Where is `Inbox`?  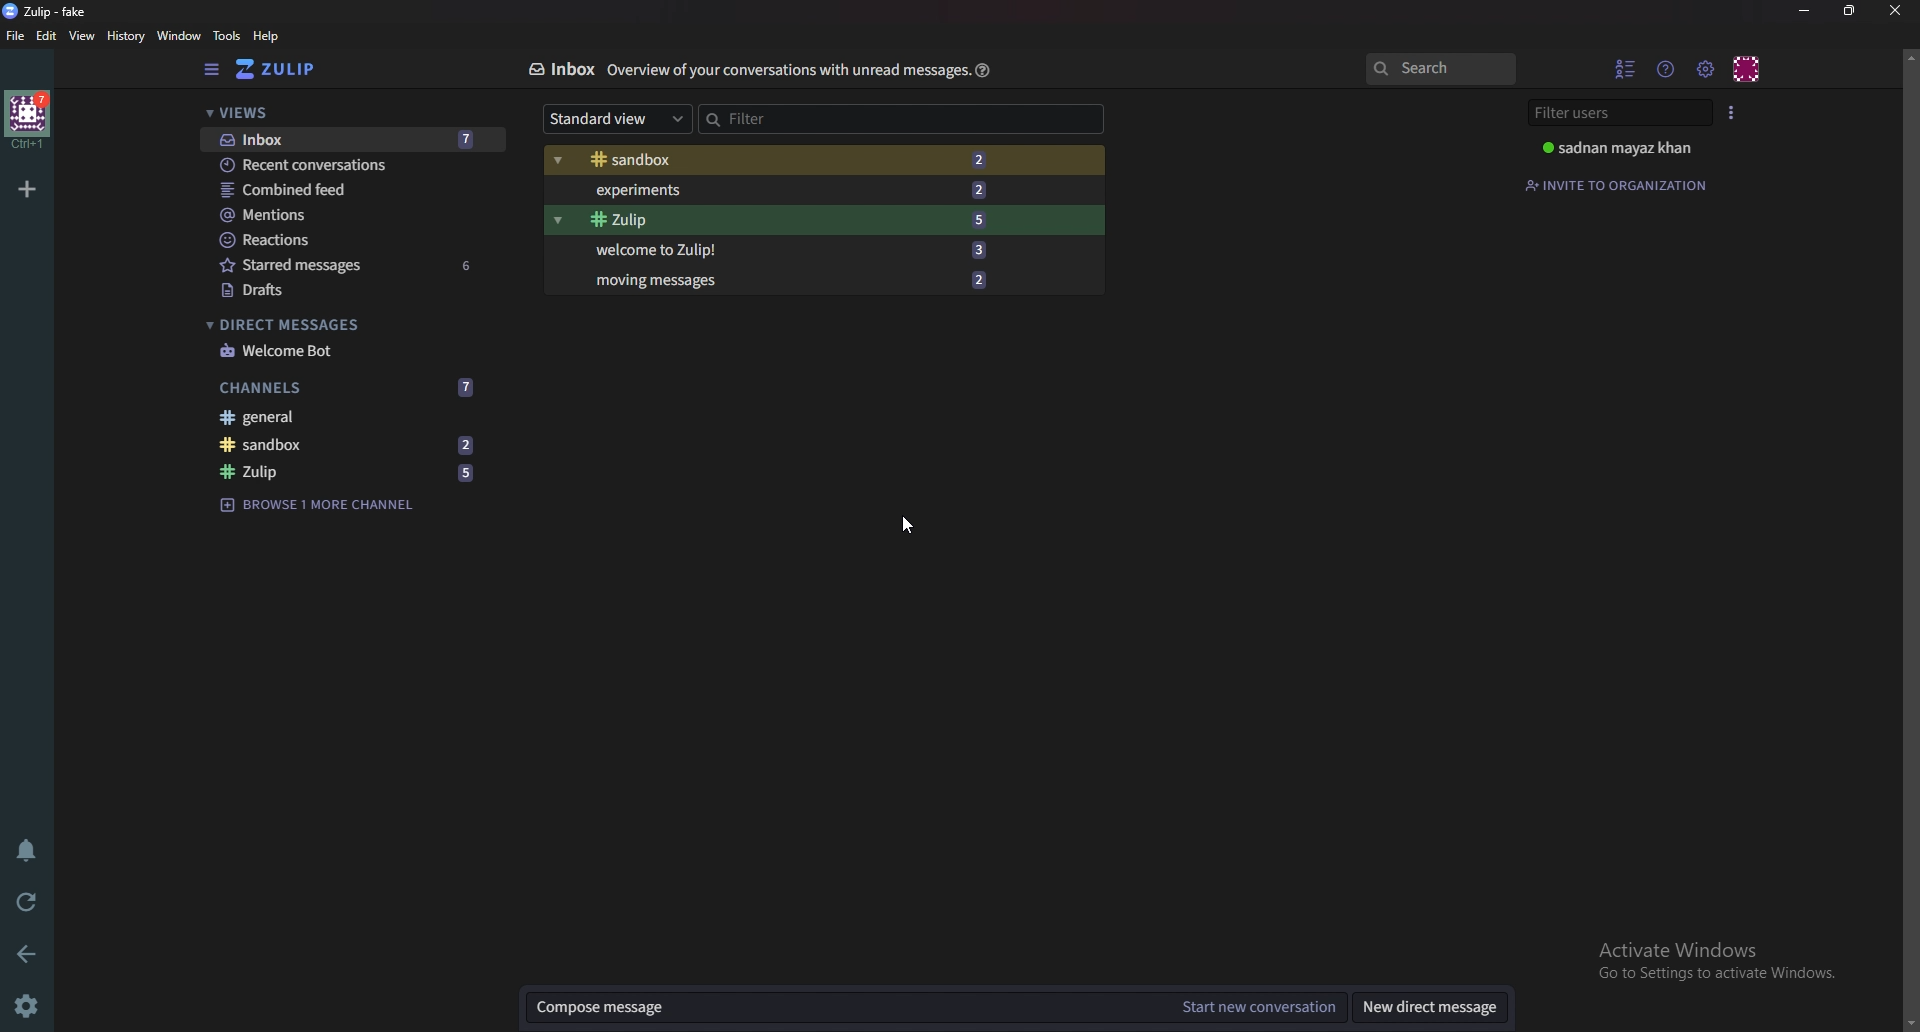 Inbox is located at coordinates (560, 69).